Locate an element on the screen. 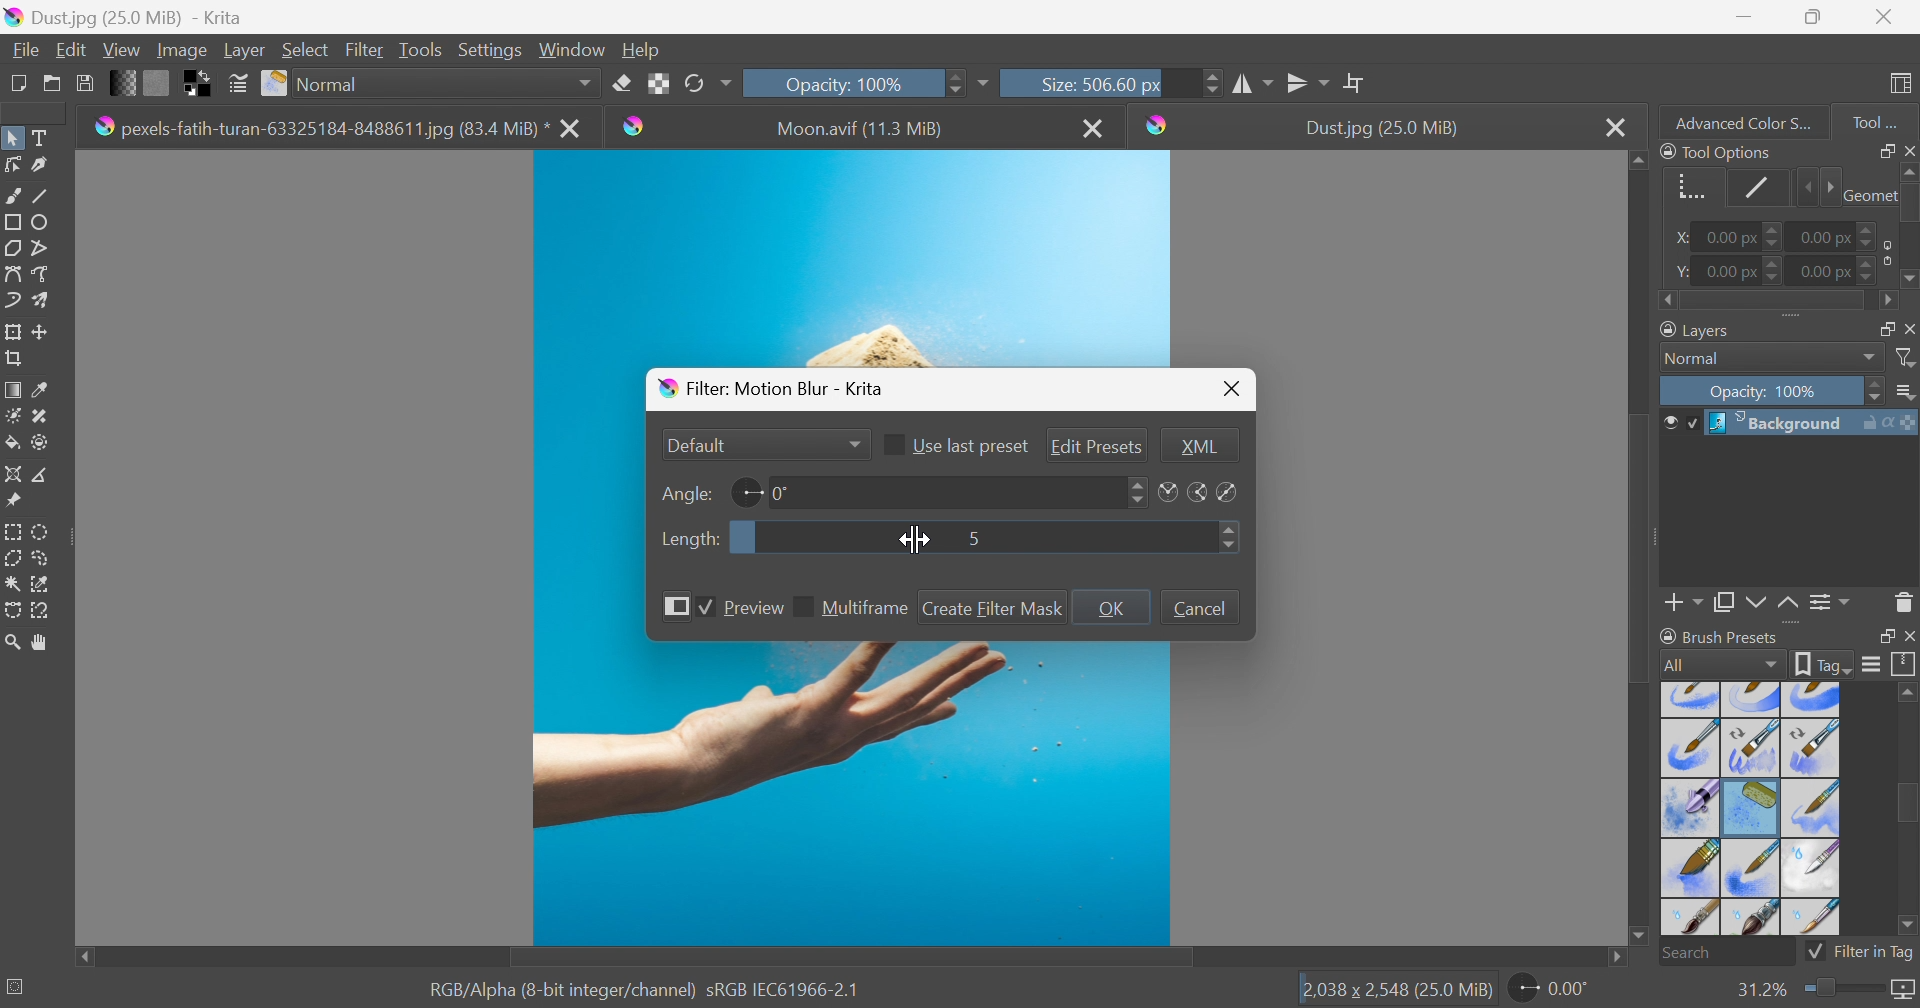 Image resolution: width=1920 pixels, height=1008 pixels. Polyline tool is located at coordinates (48, 246).